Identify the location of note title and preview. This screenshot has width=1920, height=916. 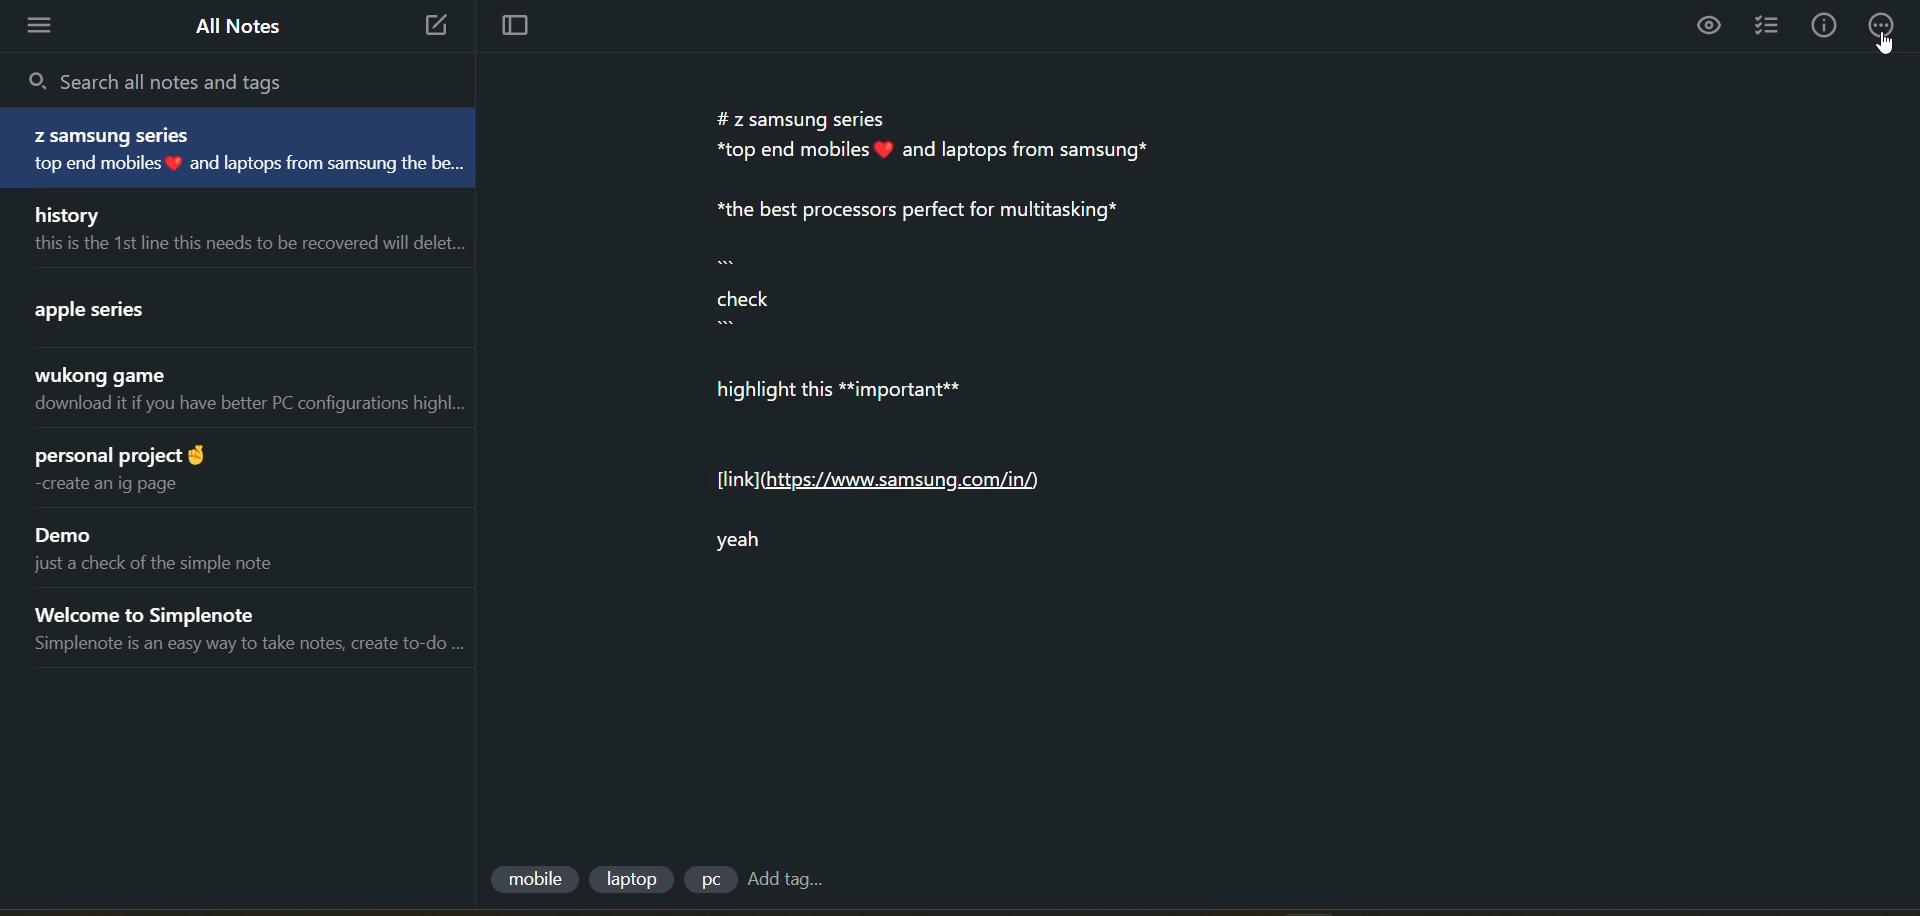
(228, 546).